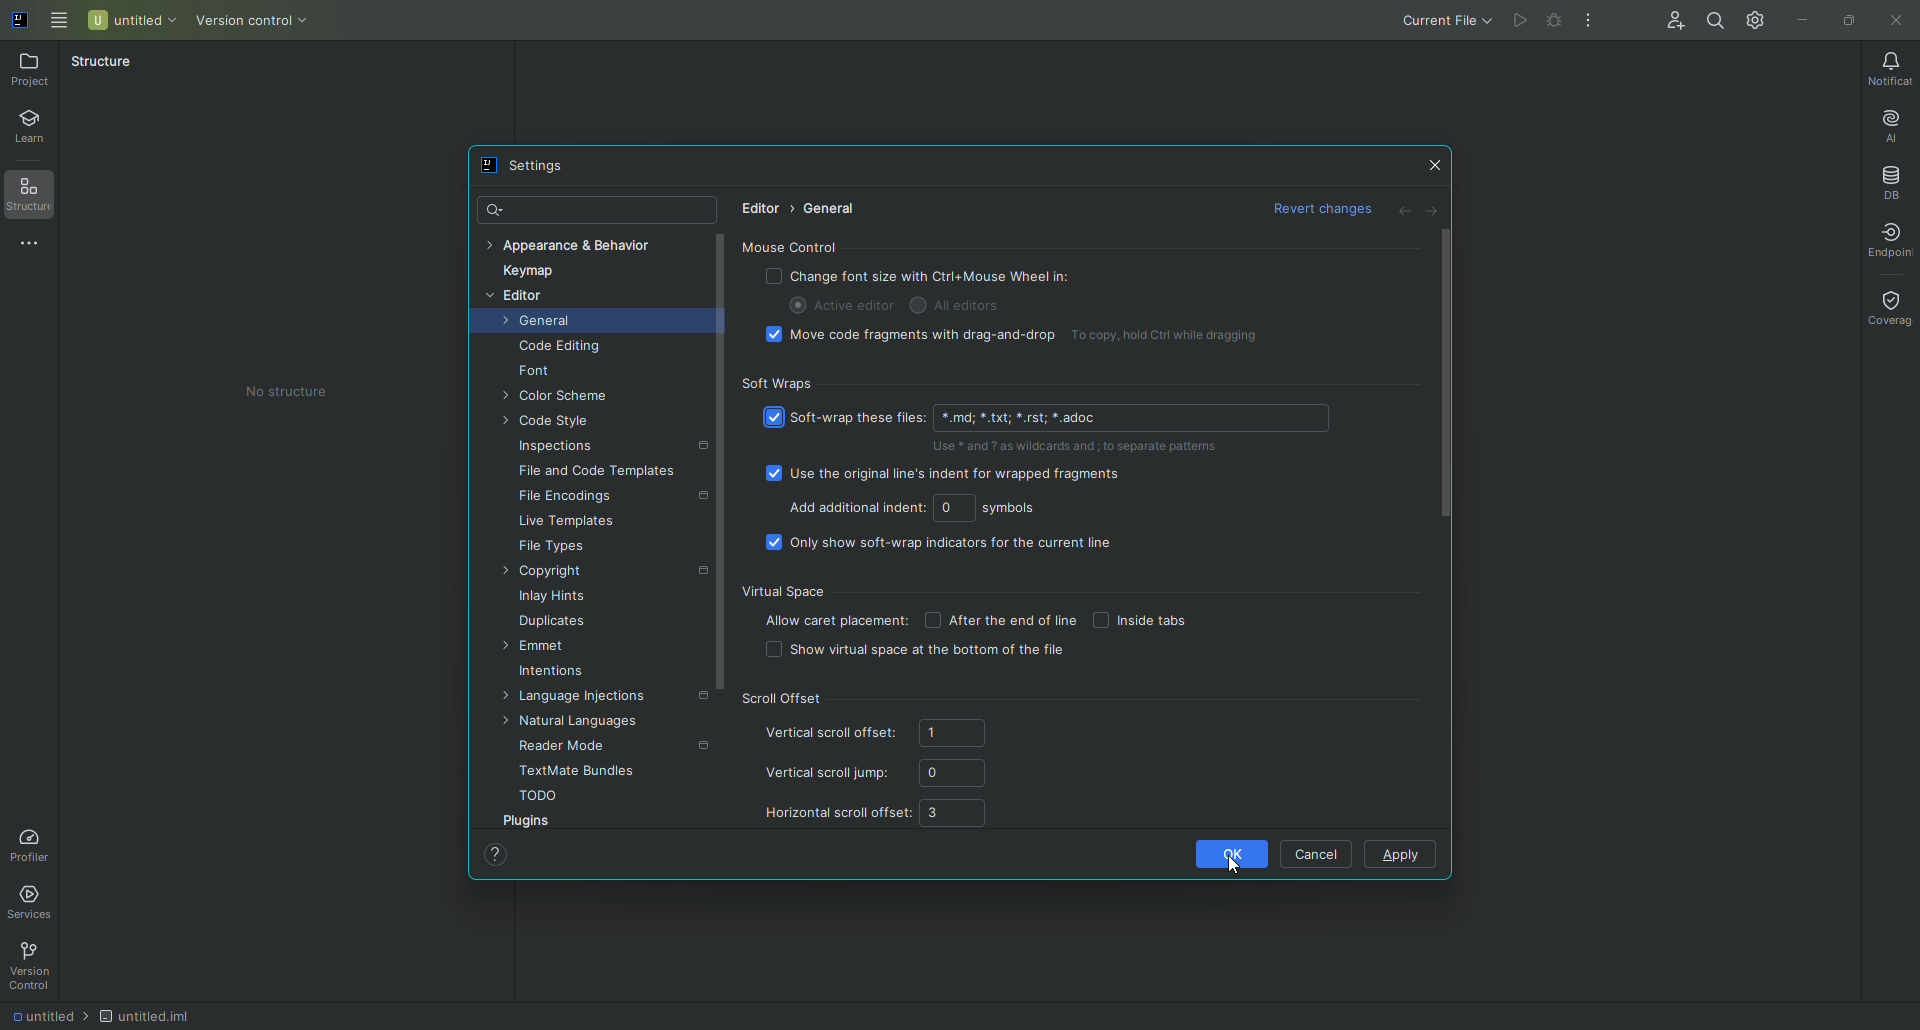 Image resolution: width=1920 pixels, height=1030 pixels. What do you see at coordinates (1888, 122) in the screenshot?
I see `AI Assistant` at bounding box center [1888, 122].